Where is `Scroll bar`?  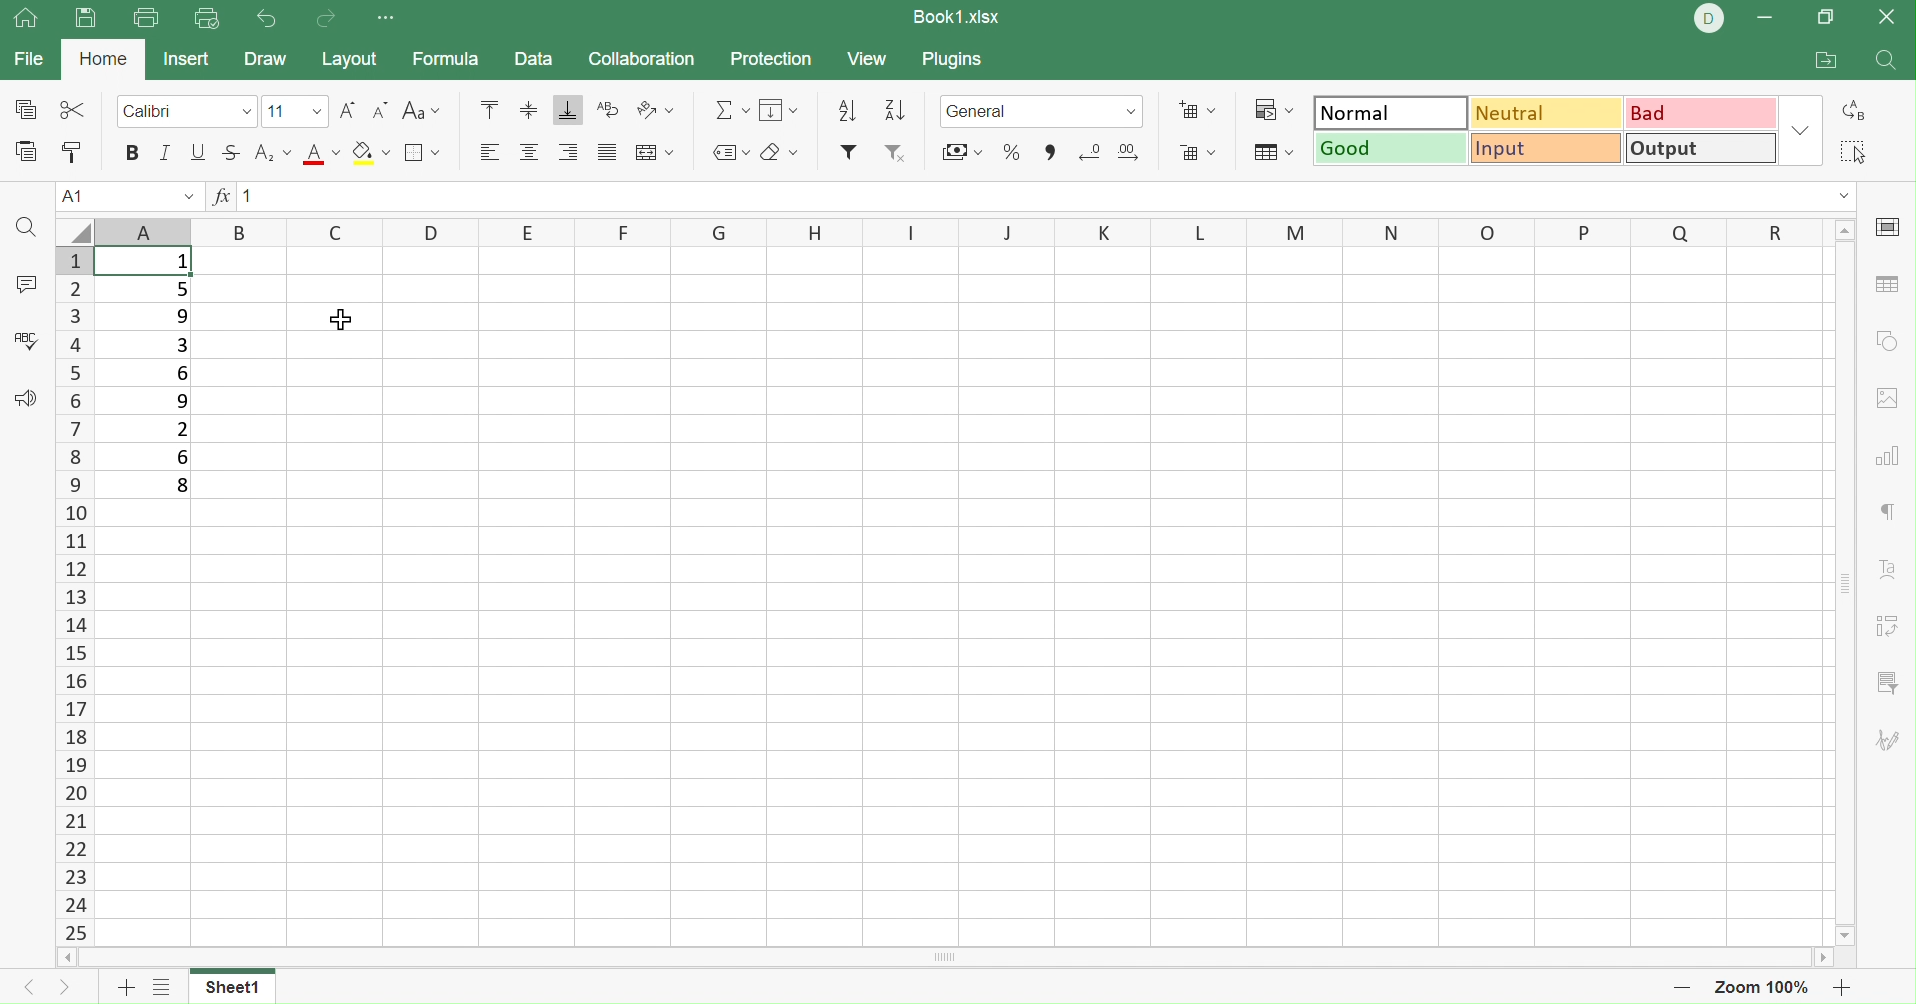
Scroll bar is located at coordinates (1845, 580).